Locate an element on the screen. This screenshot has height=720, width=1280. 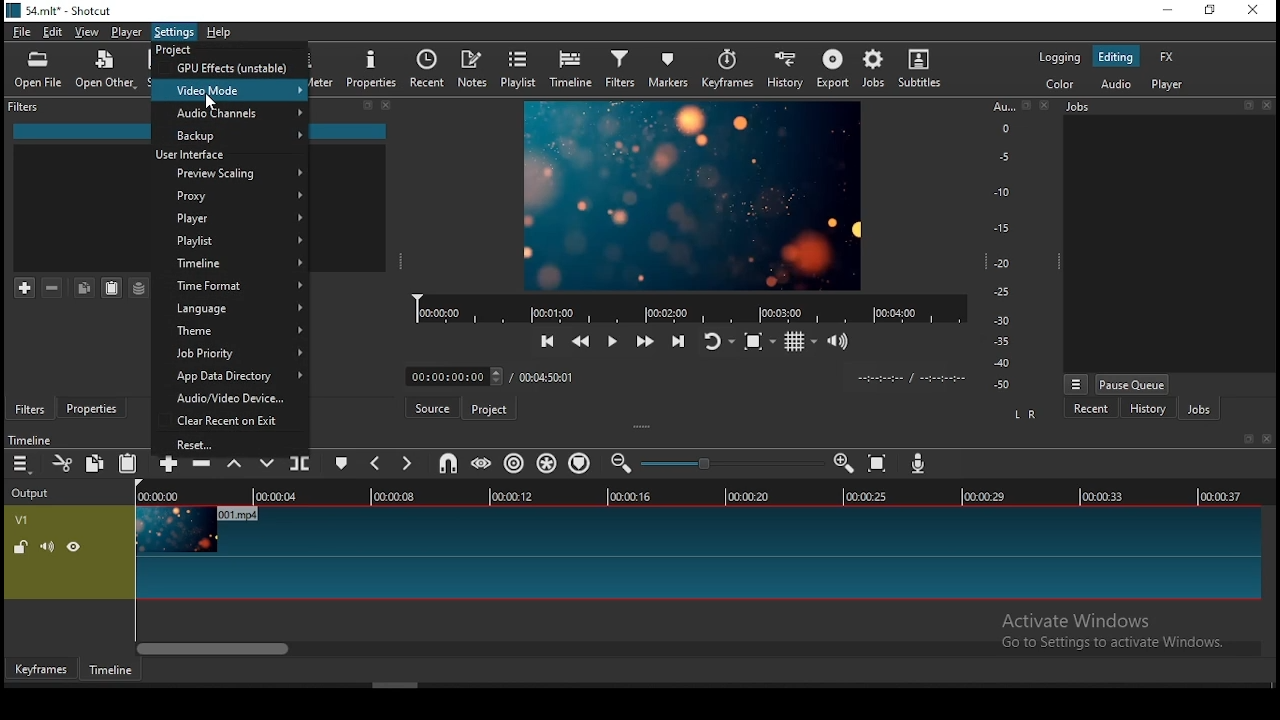
00:00:33 is located at coordinates (1103, 495).